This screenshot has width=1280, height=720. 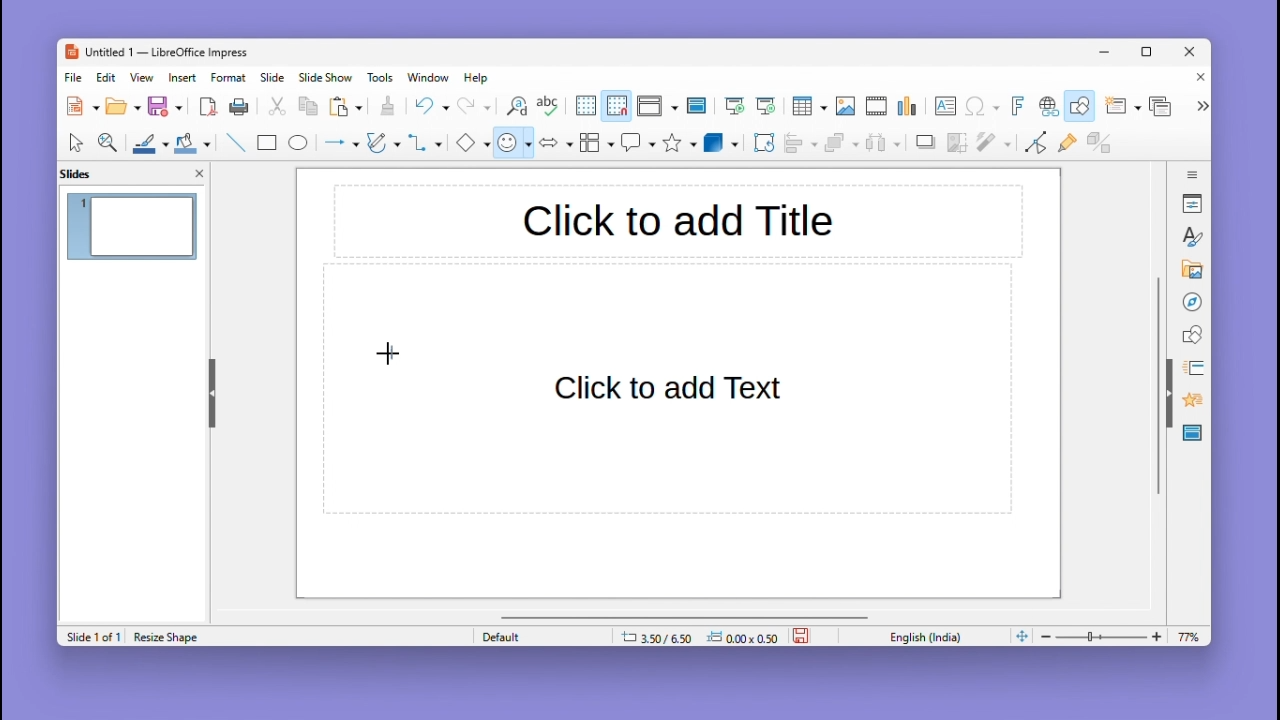 What do you see at coordinates (958, 147) in the screenshot?
I see `Crop image` at bounding box center [958, 147].